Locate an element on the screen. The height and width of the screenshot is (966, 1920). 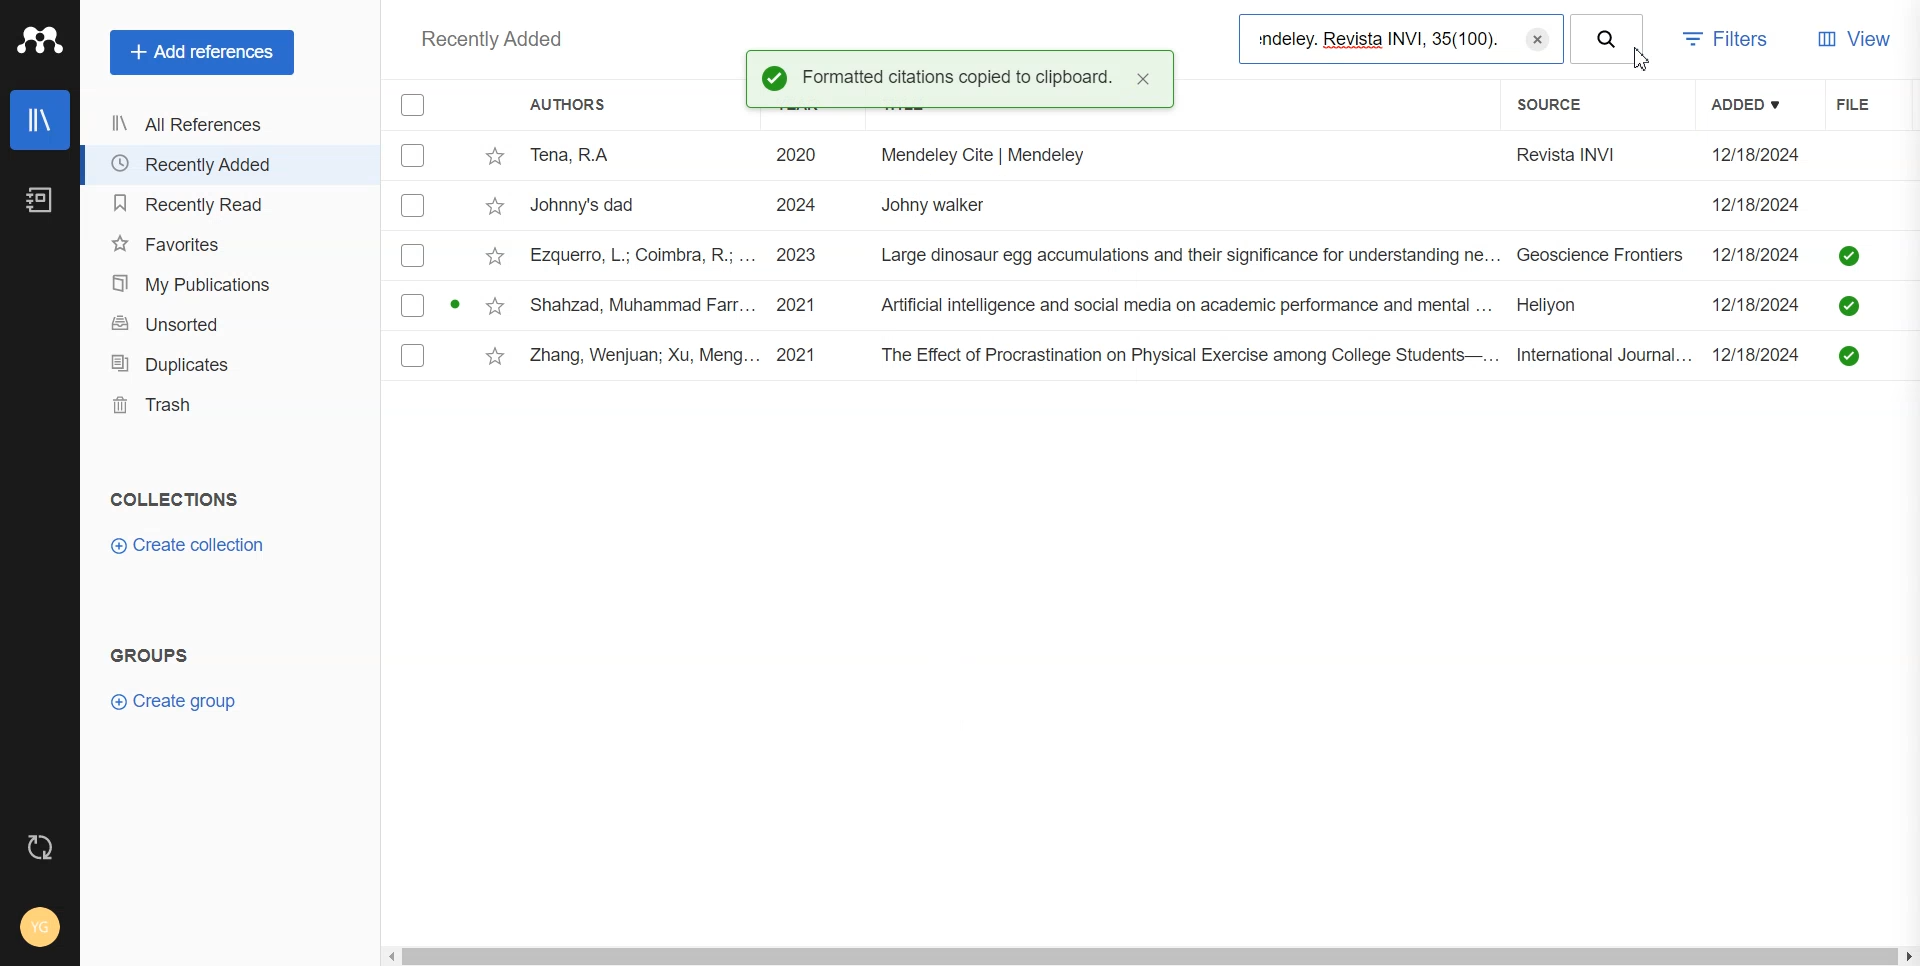
Checkbox is located at coordinates (414, 155).